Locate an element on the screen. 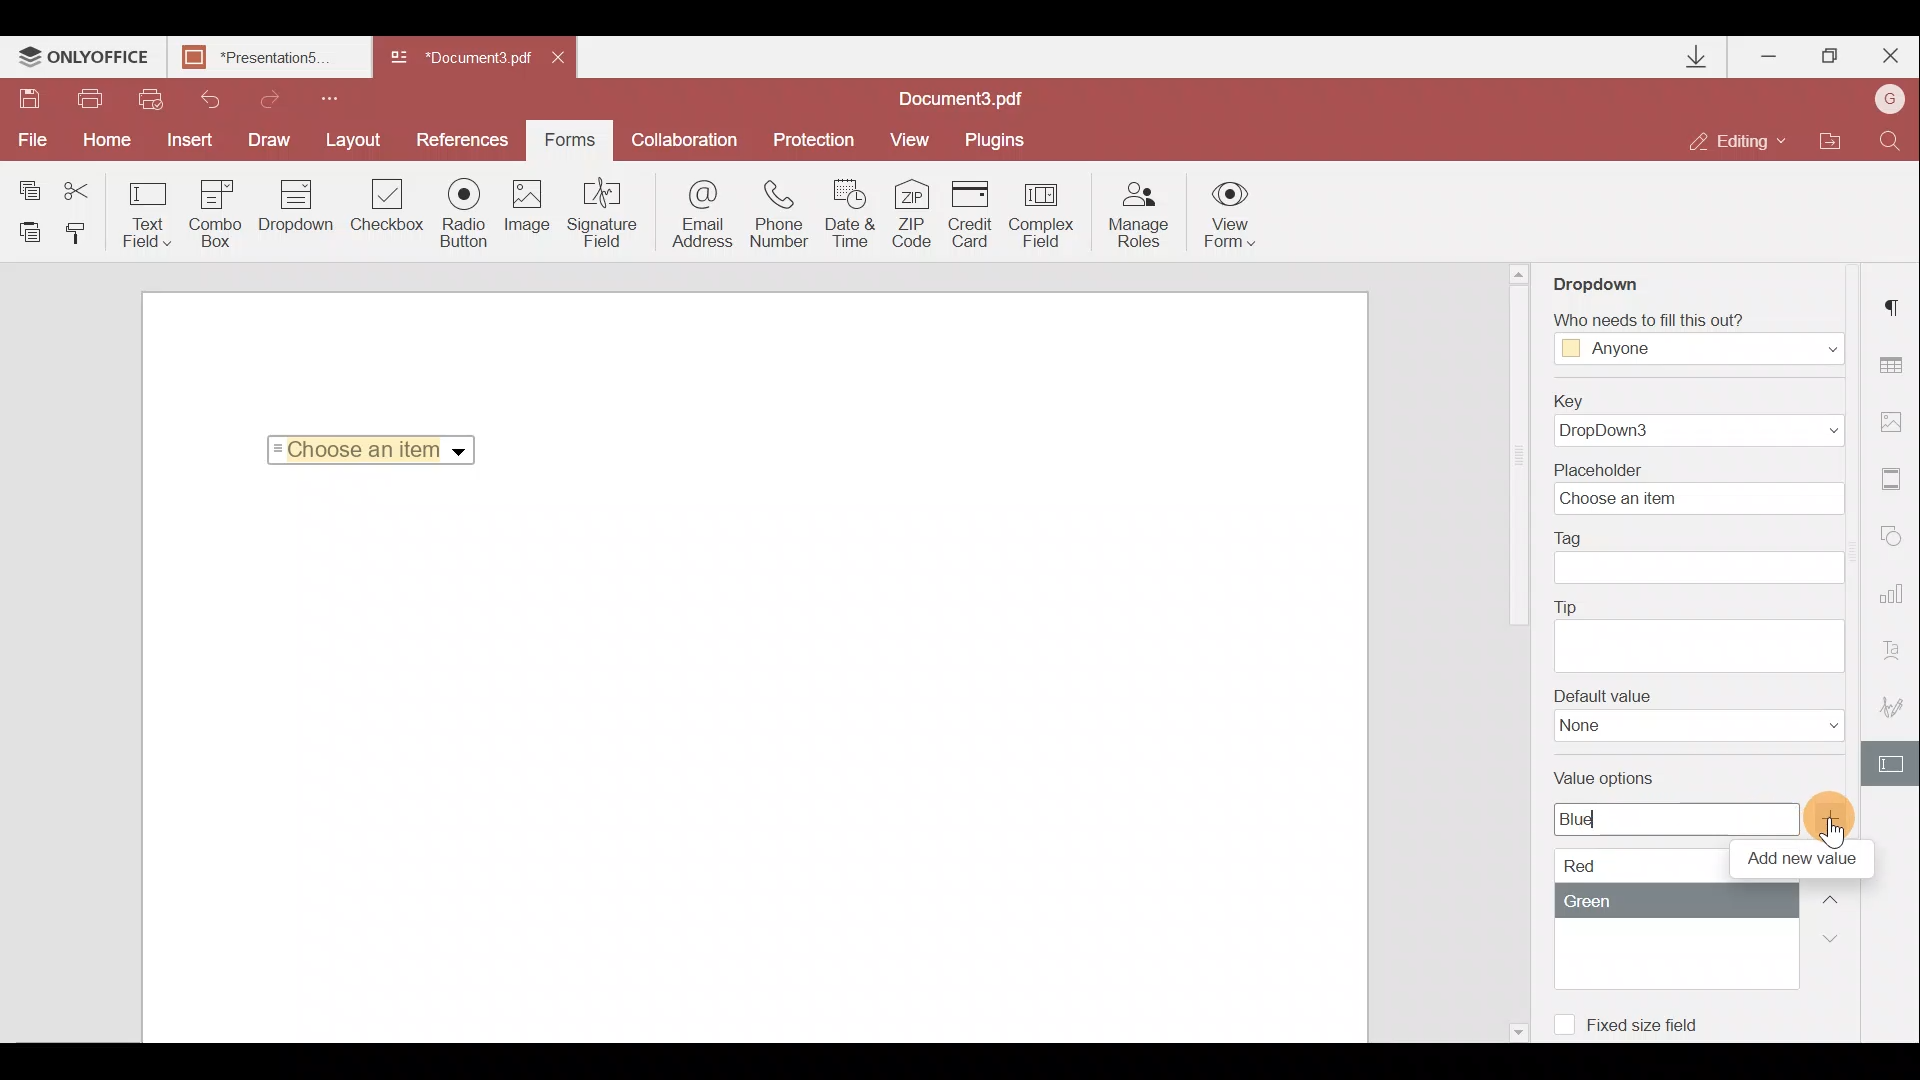 Image resolution: width=1920 pixels, height=1080 pixels. Placeholder is located at coordinates (1694, 488).